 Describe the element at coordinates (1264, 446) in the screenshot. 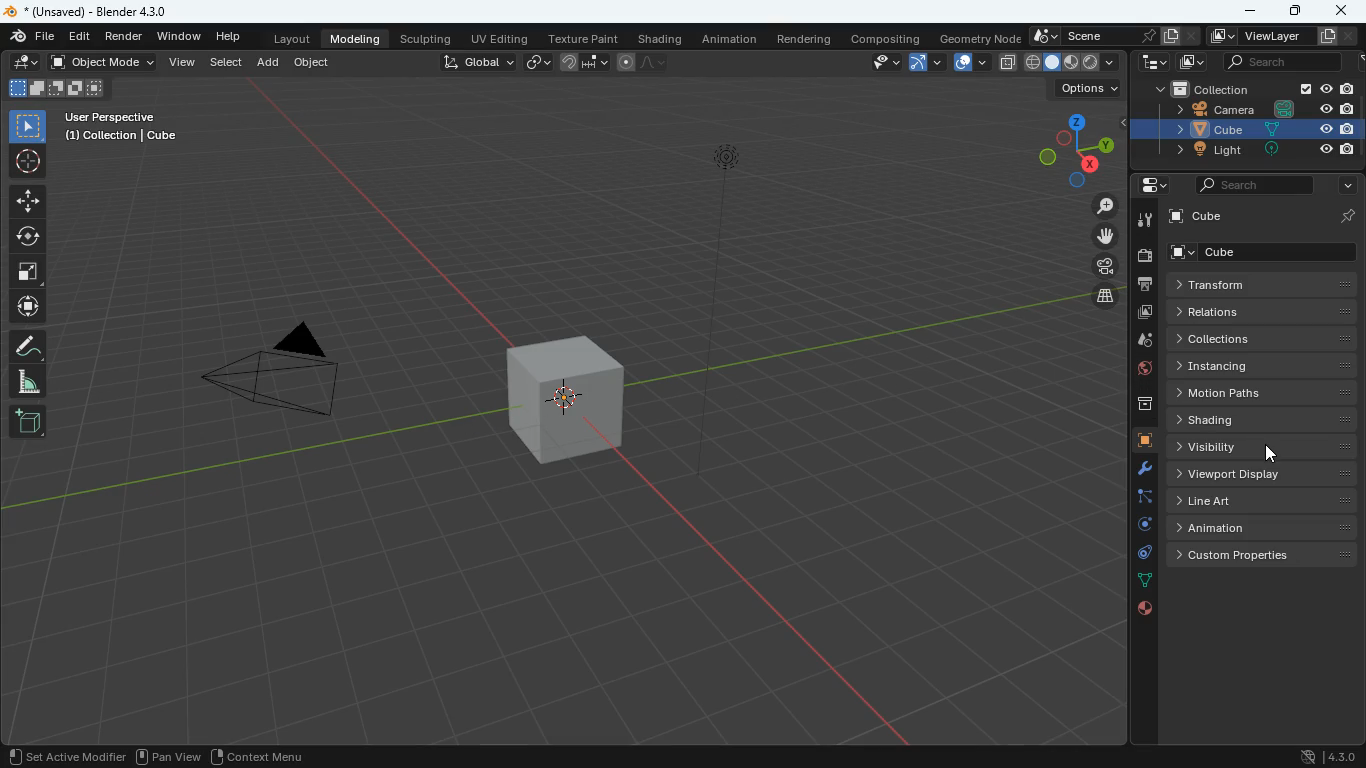

I see `visibility` at that location.